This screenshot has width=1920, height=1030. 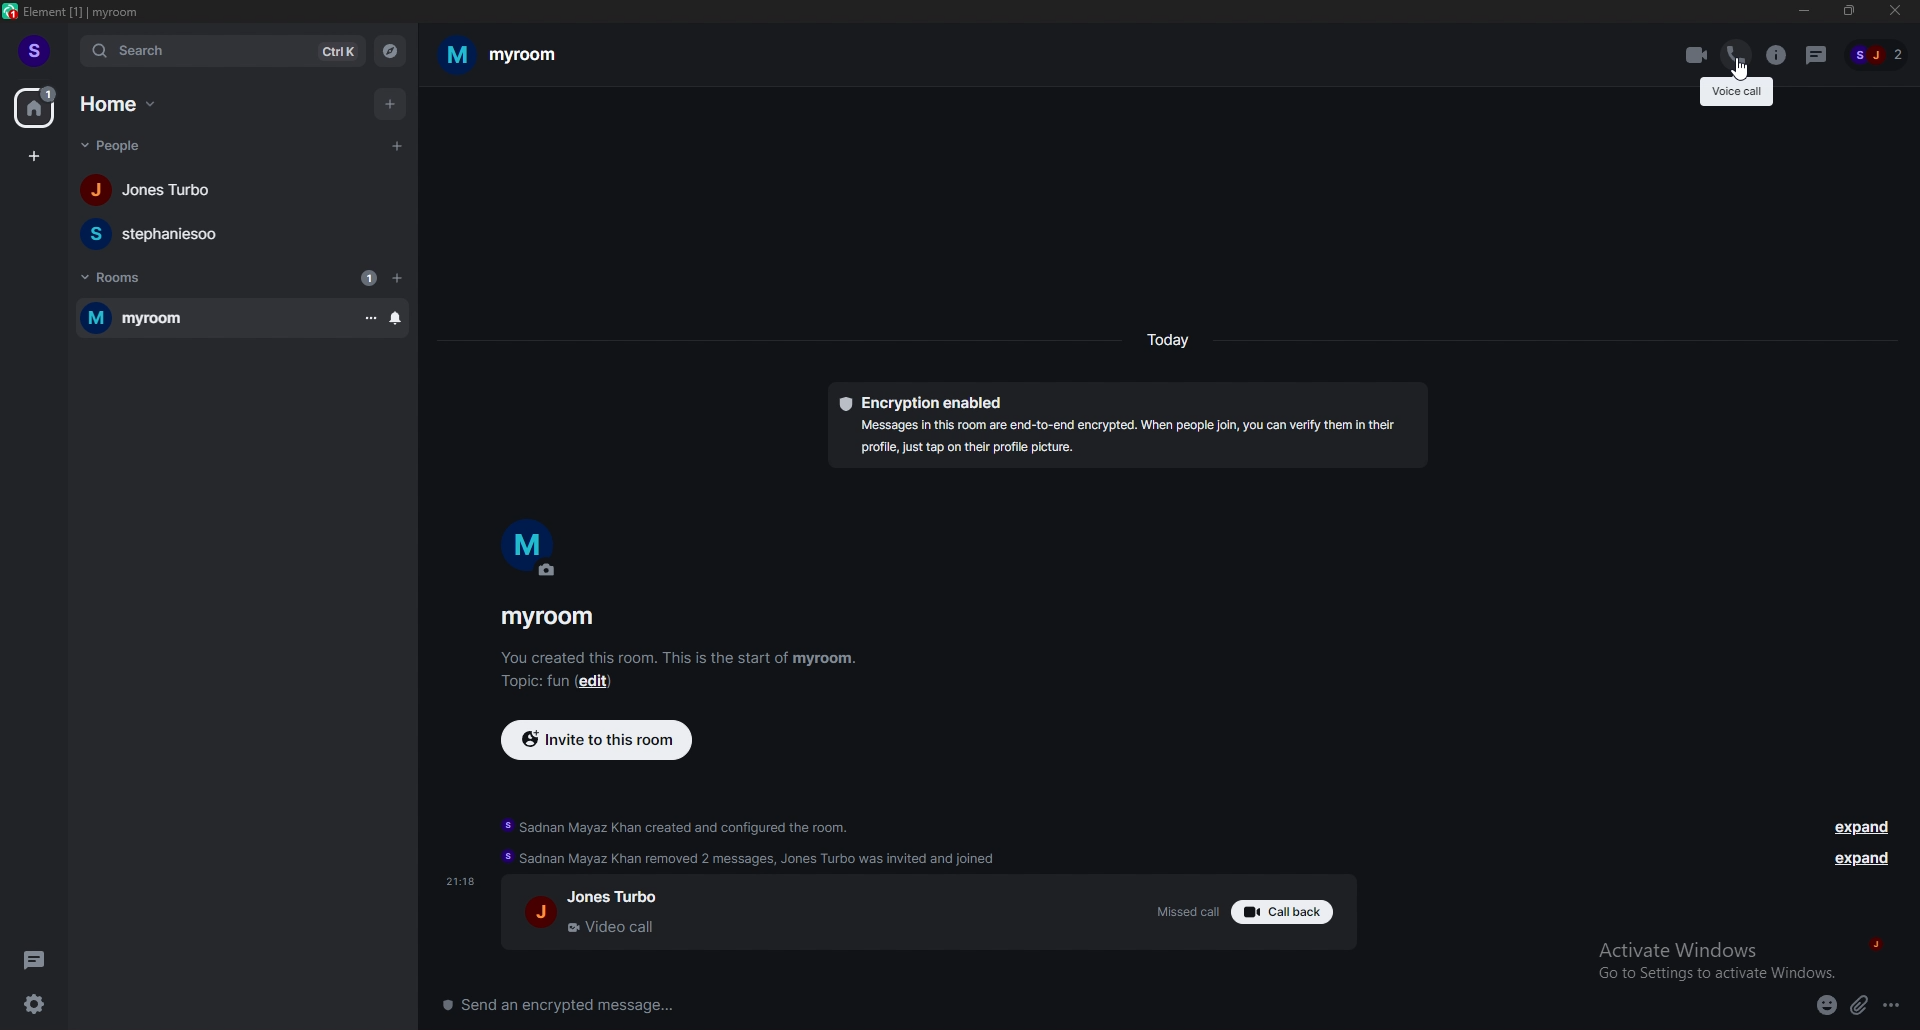 I want to click on rooms, so click(x=134, y=276).